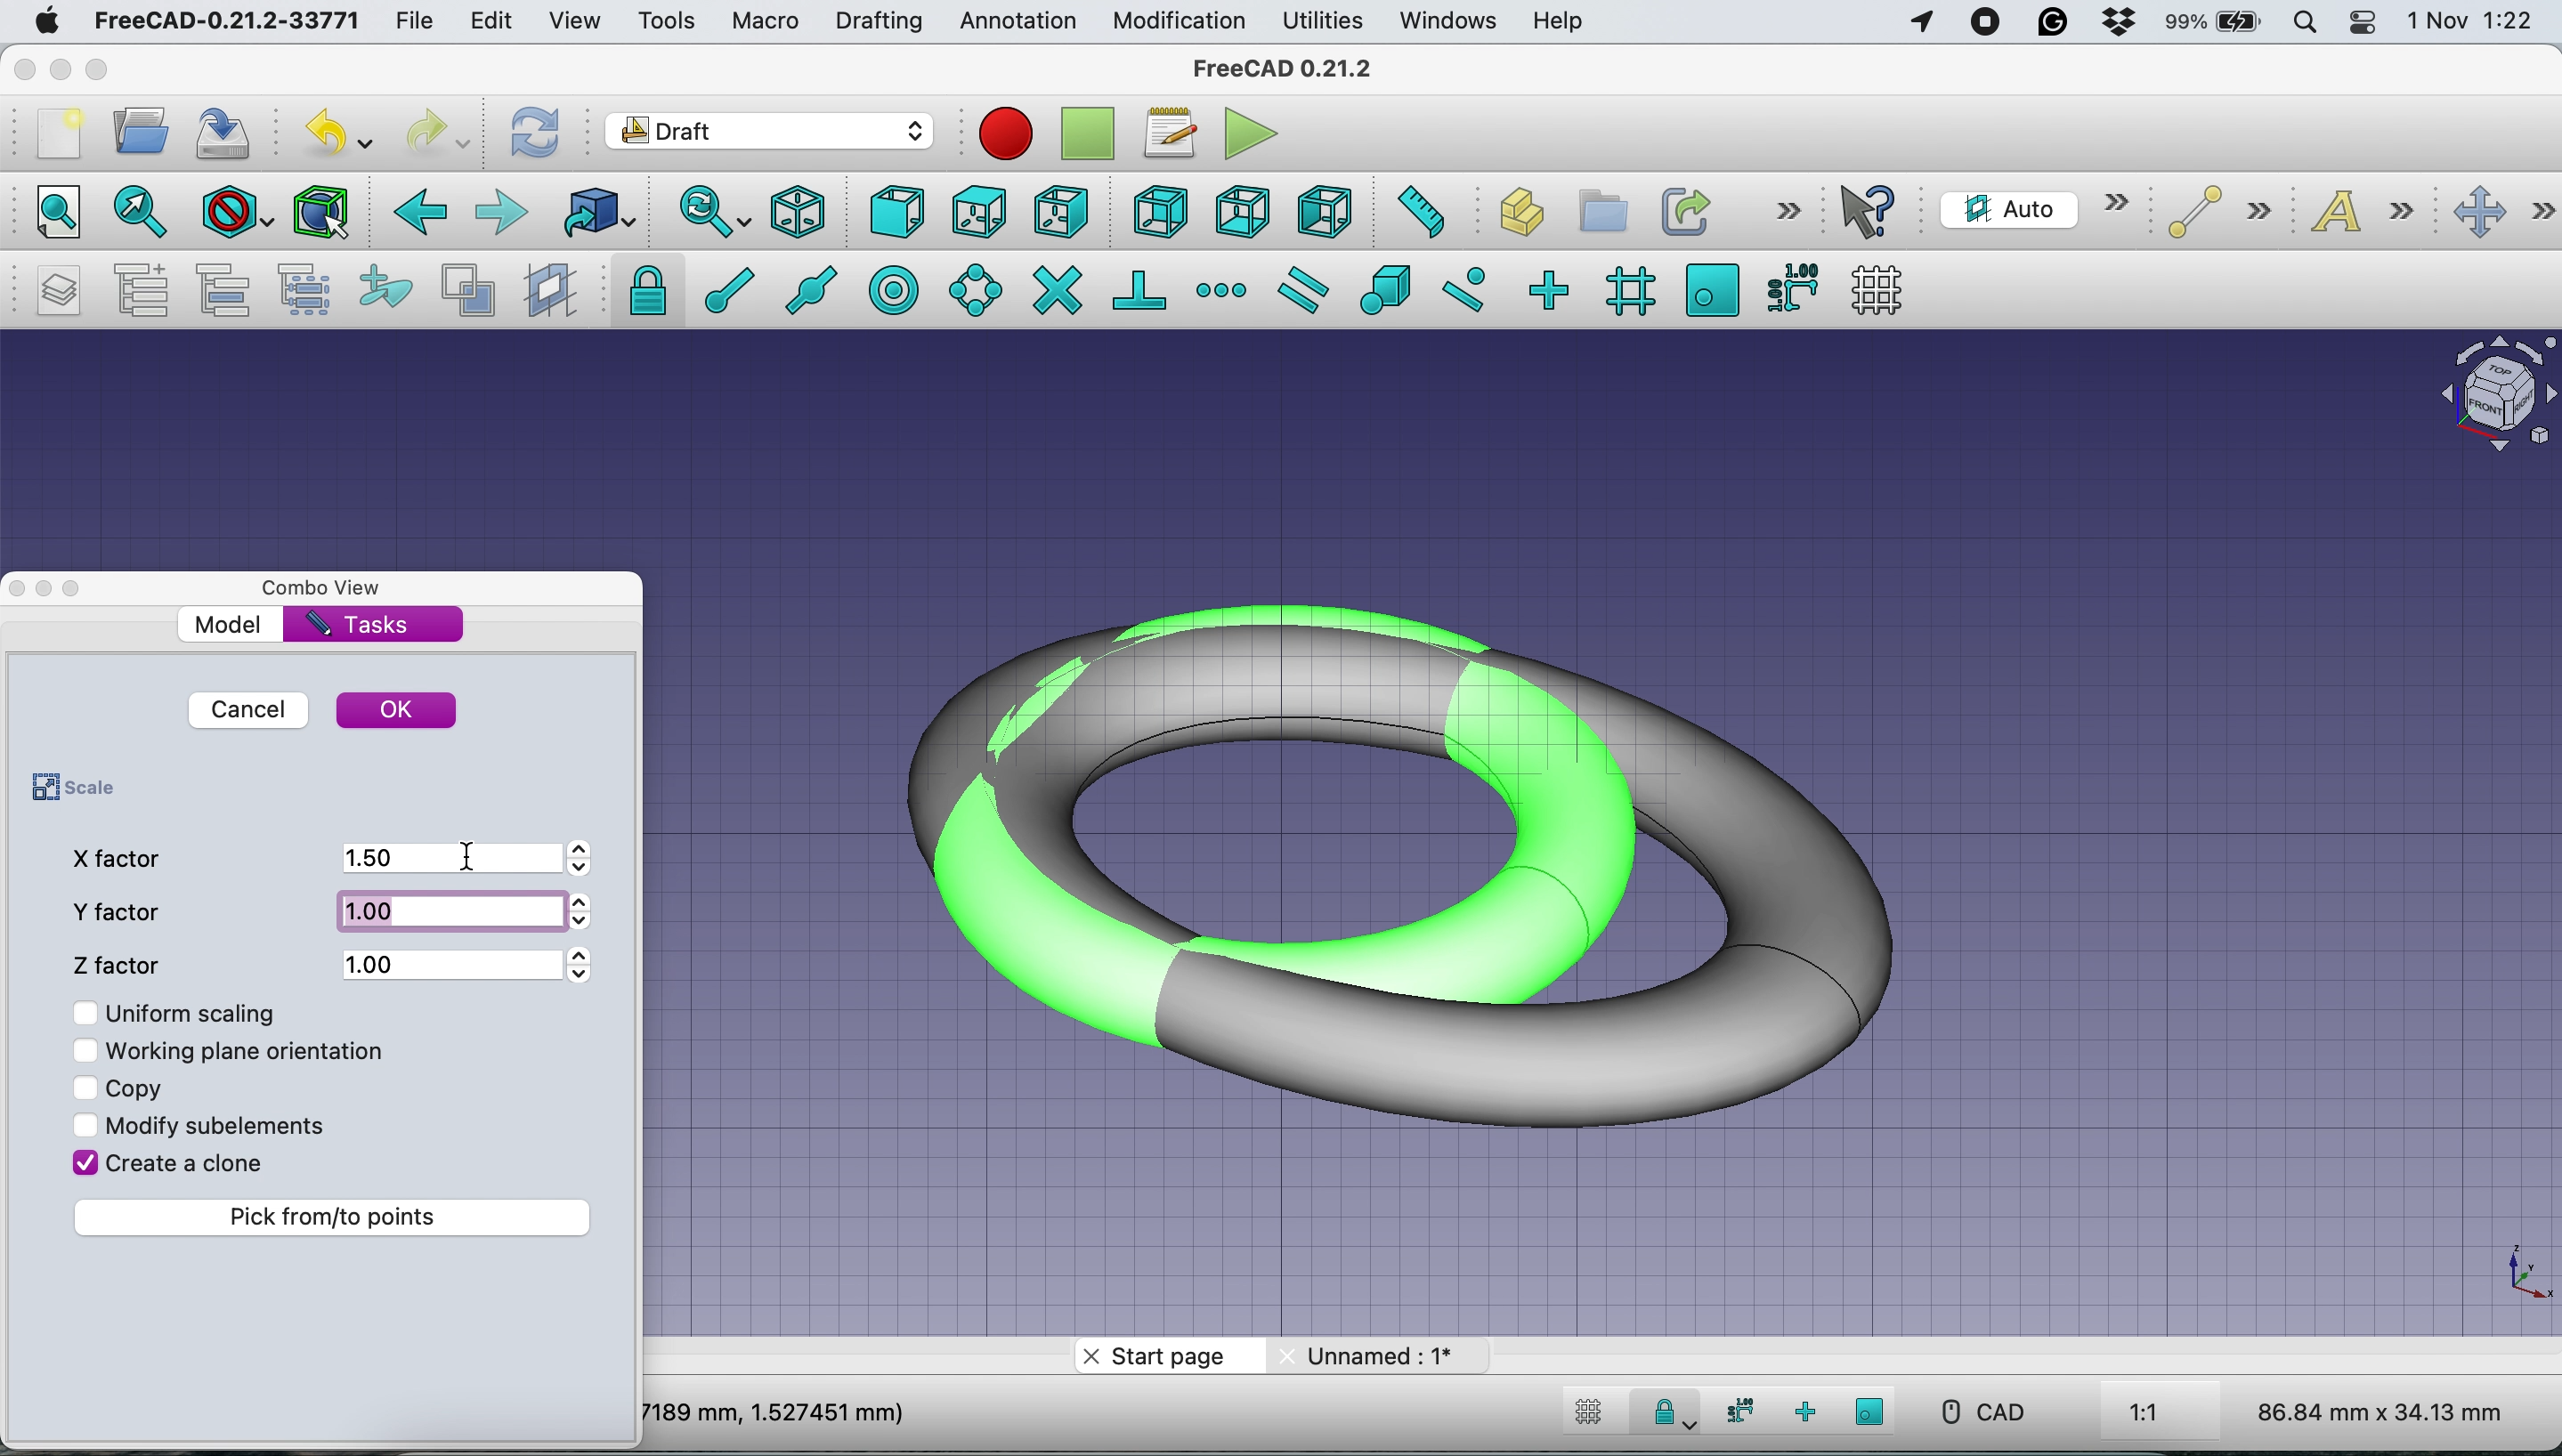  I want to click on open, so click(140, 136).